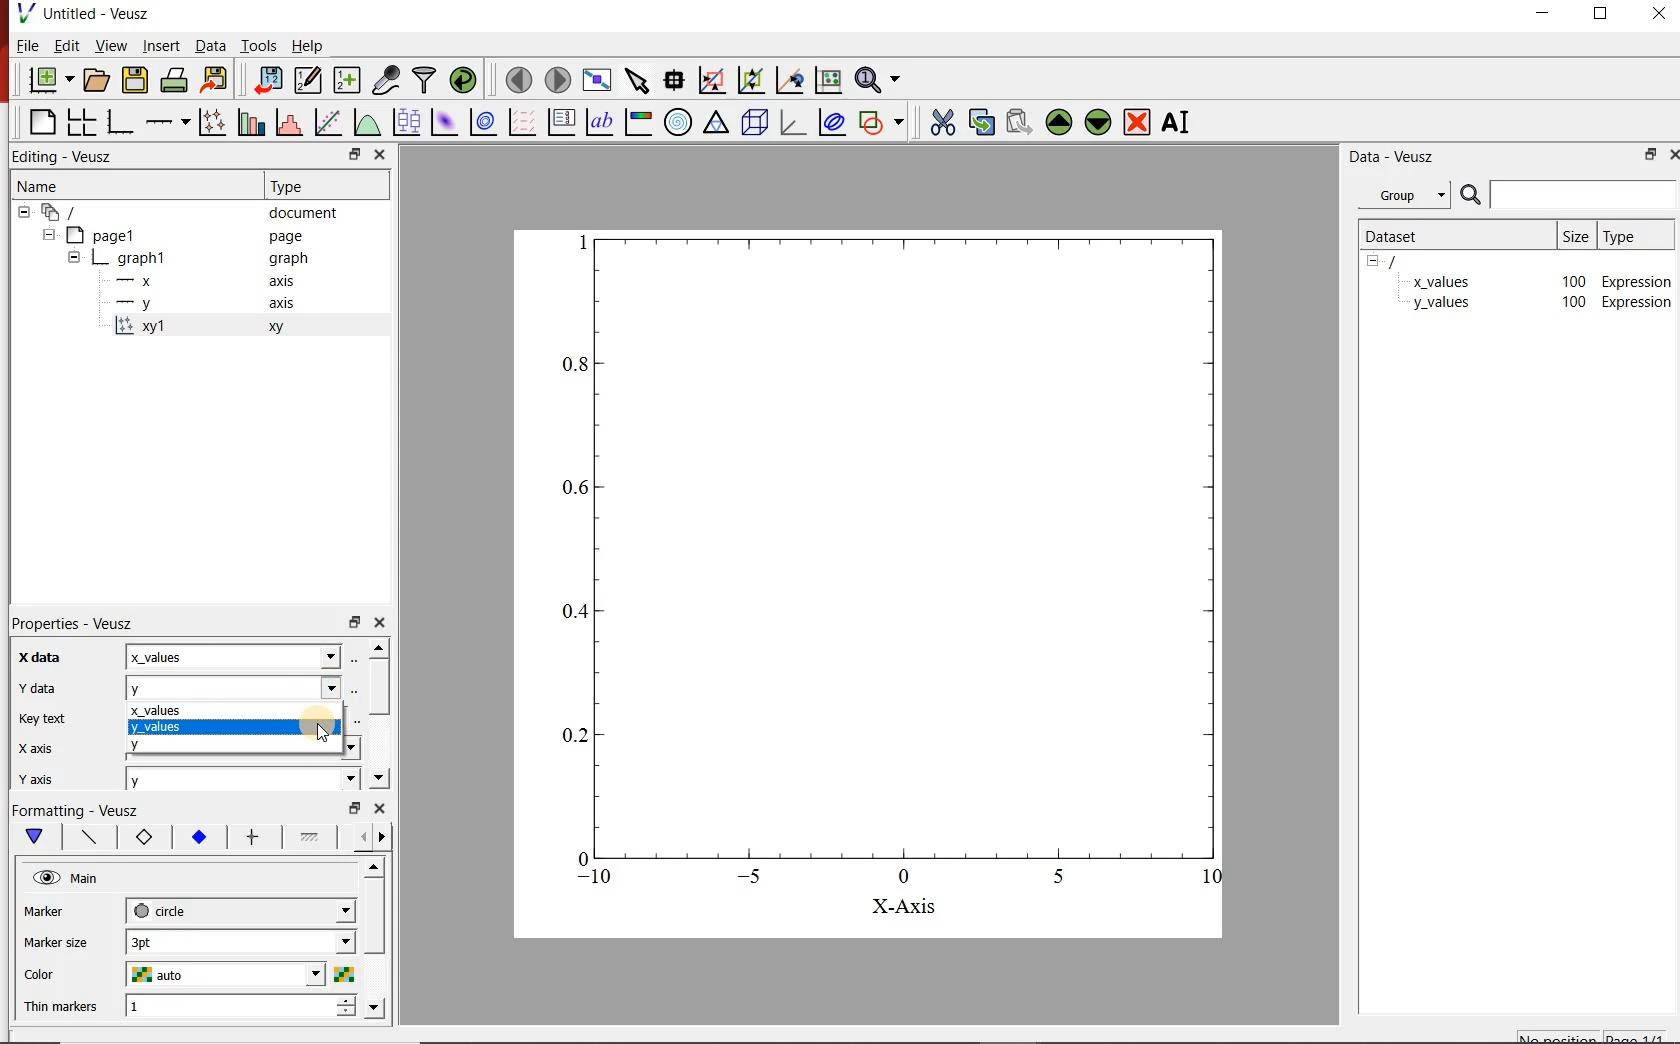 This screenshot has height=1044, width=1680. Describe the element at coordinates (675, 79) in the screenshot. I see `read data points on the graph` at that location.